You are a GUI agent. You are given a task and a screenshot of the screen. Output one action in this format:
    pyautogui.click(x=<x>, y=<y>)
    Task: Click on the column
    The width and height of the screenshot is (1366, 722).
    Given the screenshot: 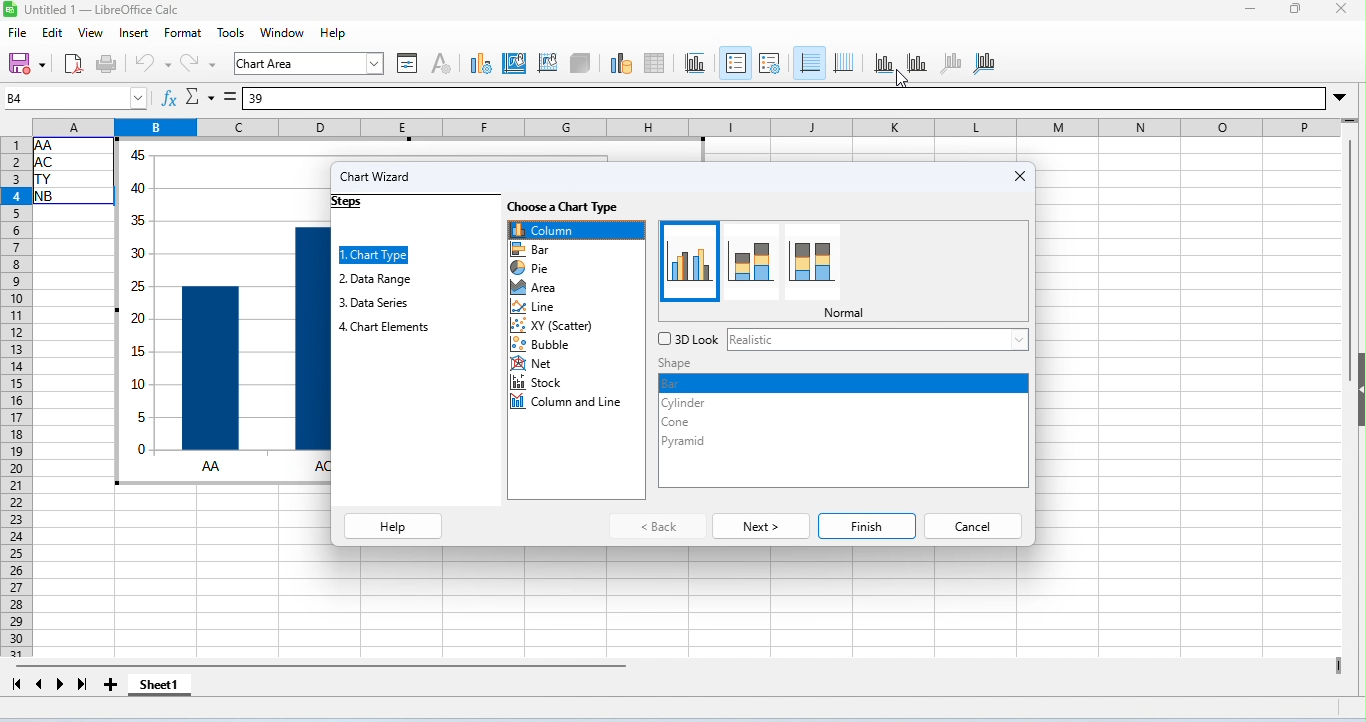 What is the action you would take?
    pyautogui.click(x=575, y=229)
    